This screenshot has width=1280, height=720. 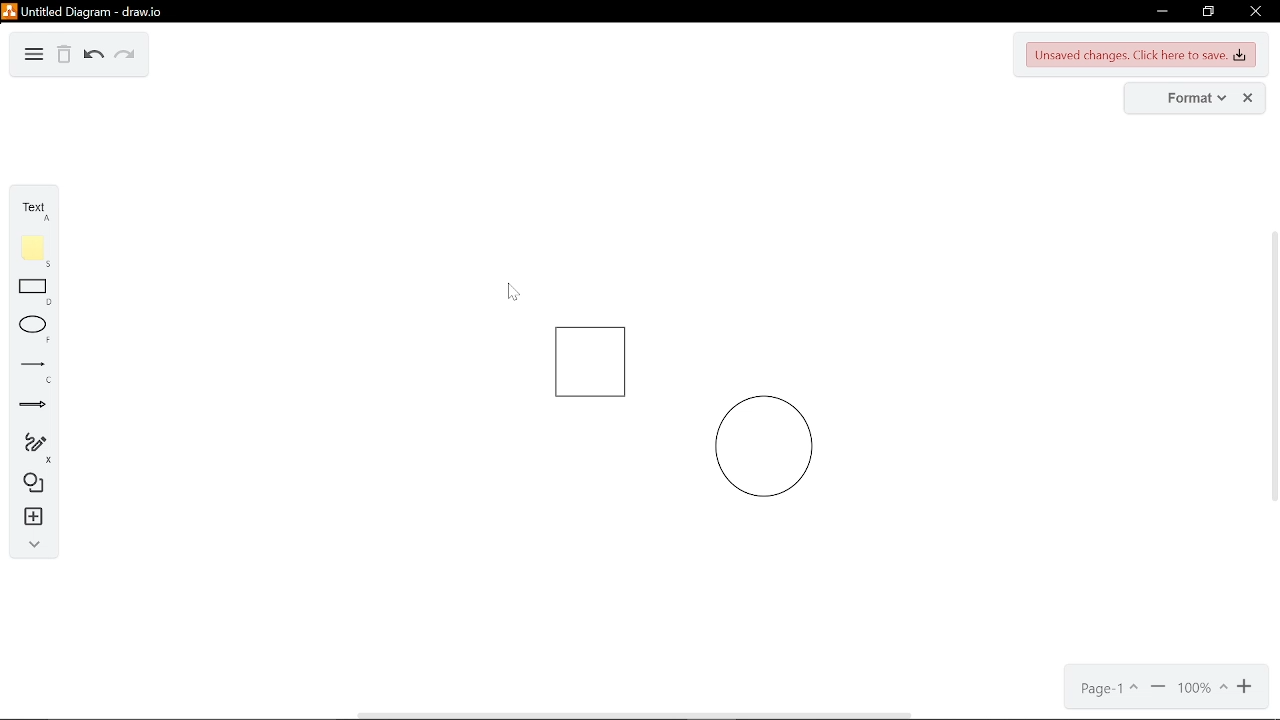 What do you see at coordinates (690, 423) in the screenshot?
I see `grouped square and circle` at bounding box center [690, 423].